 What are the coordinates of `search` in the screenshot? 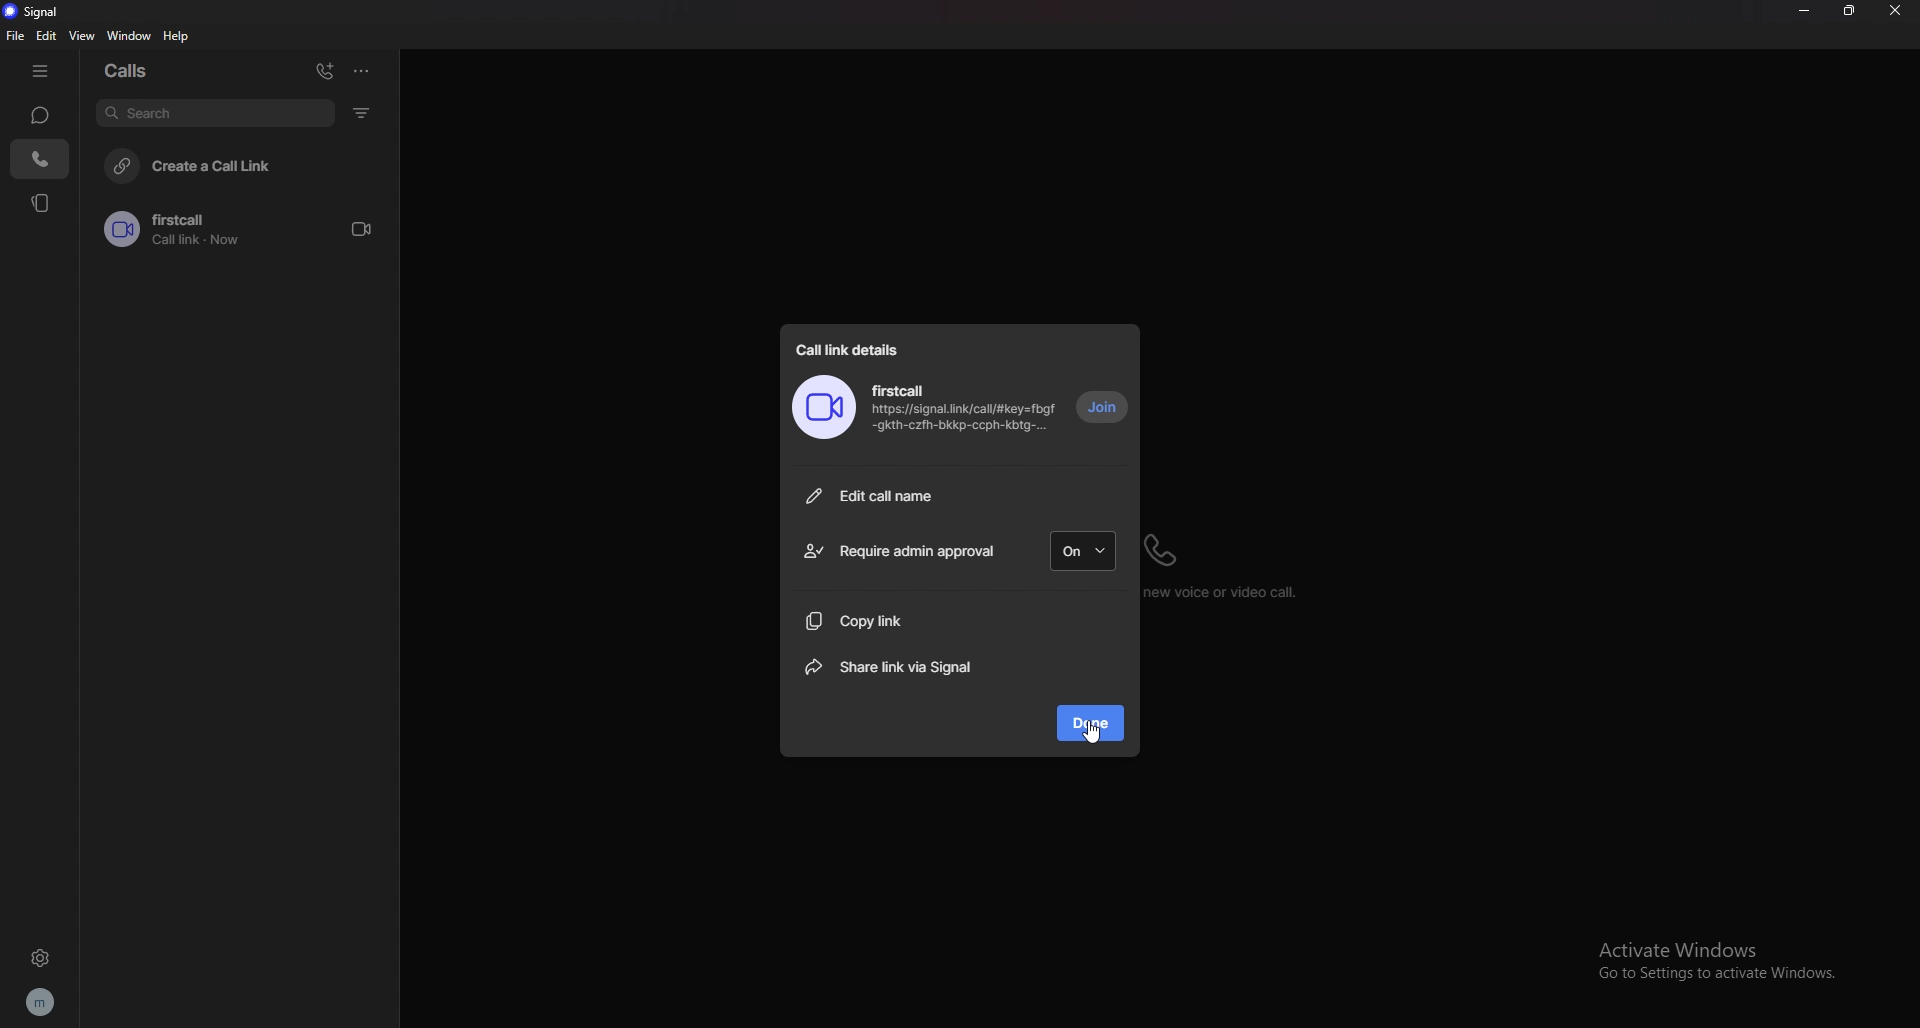 It's located at (215, 112).